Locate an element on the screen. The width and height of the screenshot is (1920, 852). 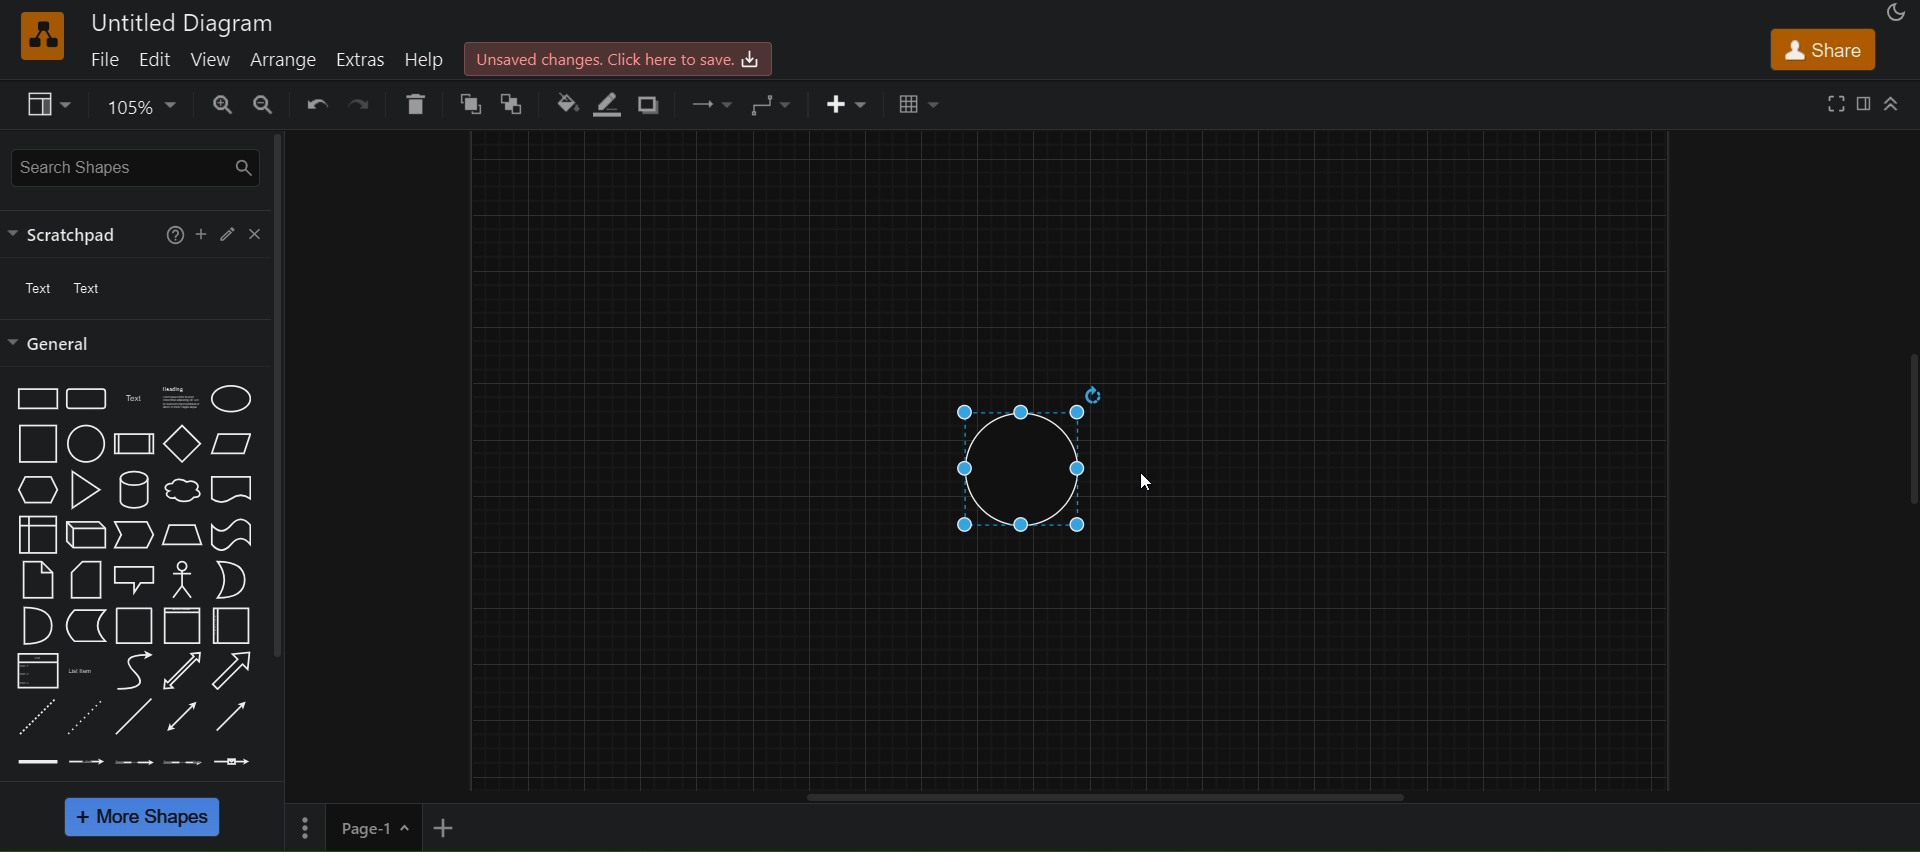
or is located at coordinates (231, 580).